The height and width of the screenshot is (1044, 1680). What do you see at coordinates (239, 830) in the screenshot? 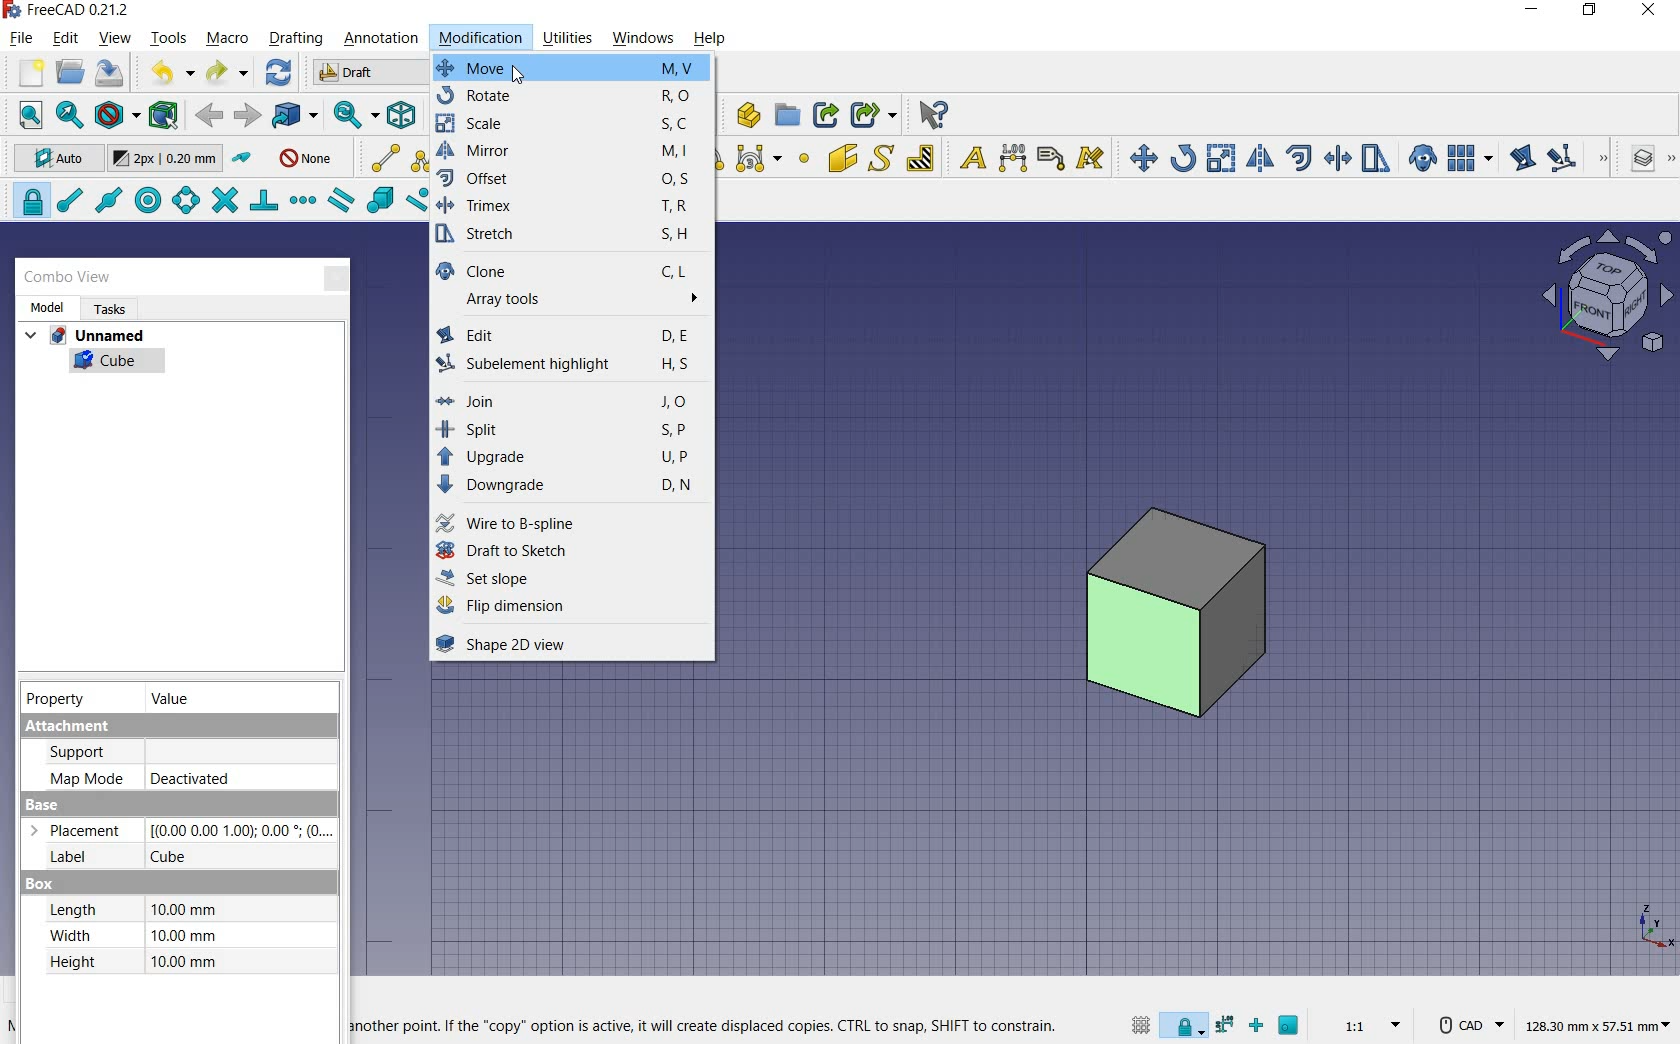
I see `` at bounding box center [239, 830].